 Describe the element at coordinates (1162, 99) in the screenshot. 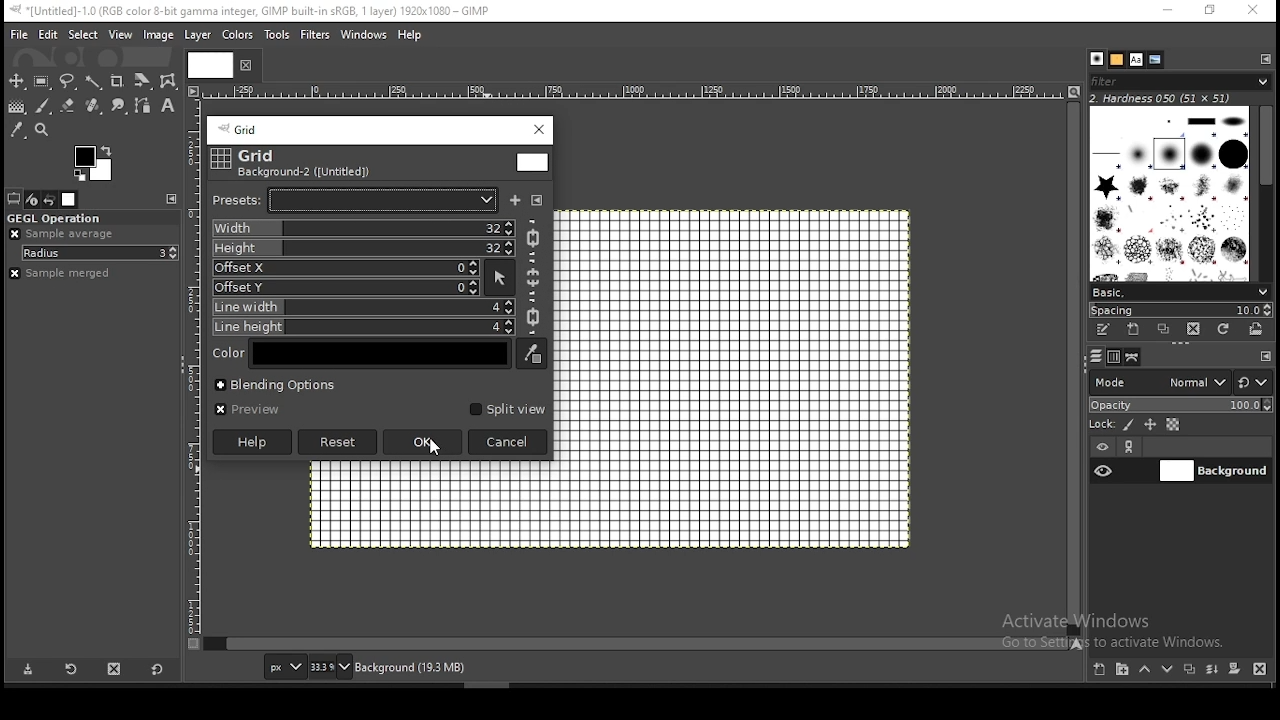

I see `hardness 050` at that location.